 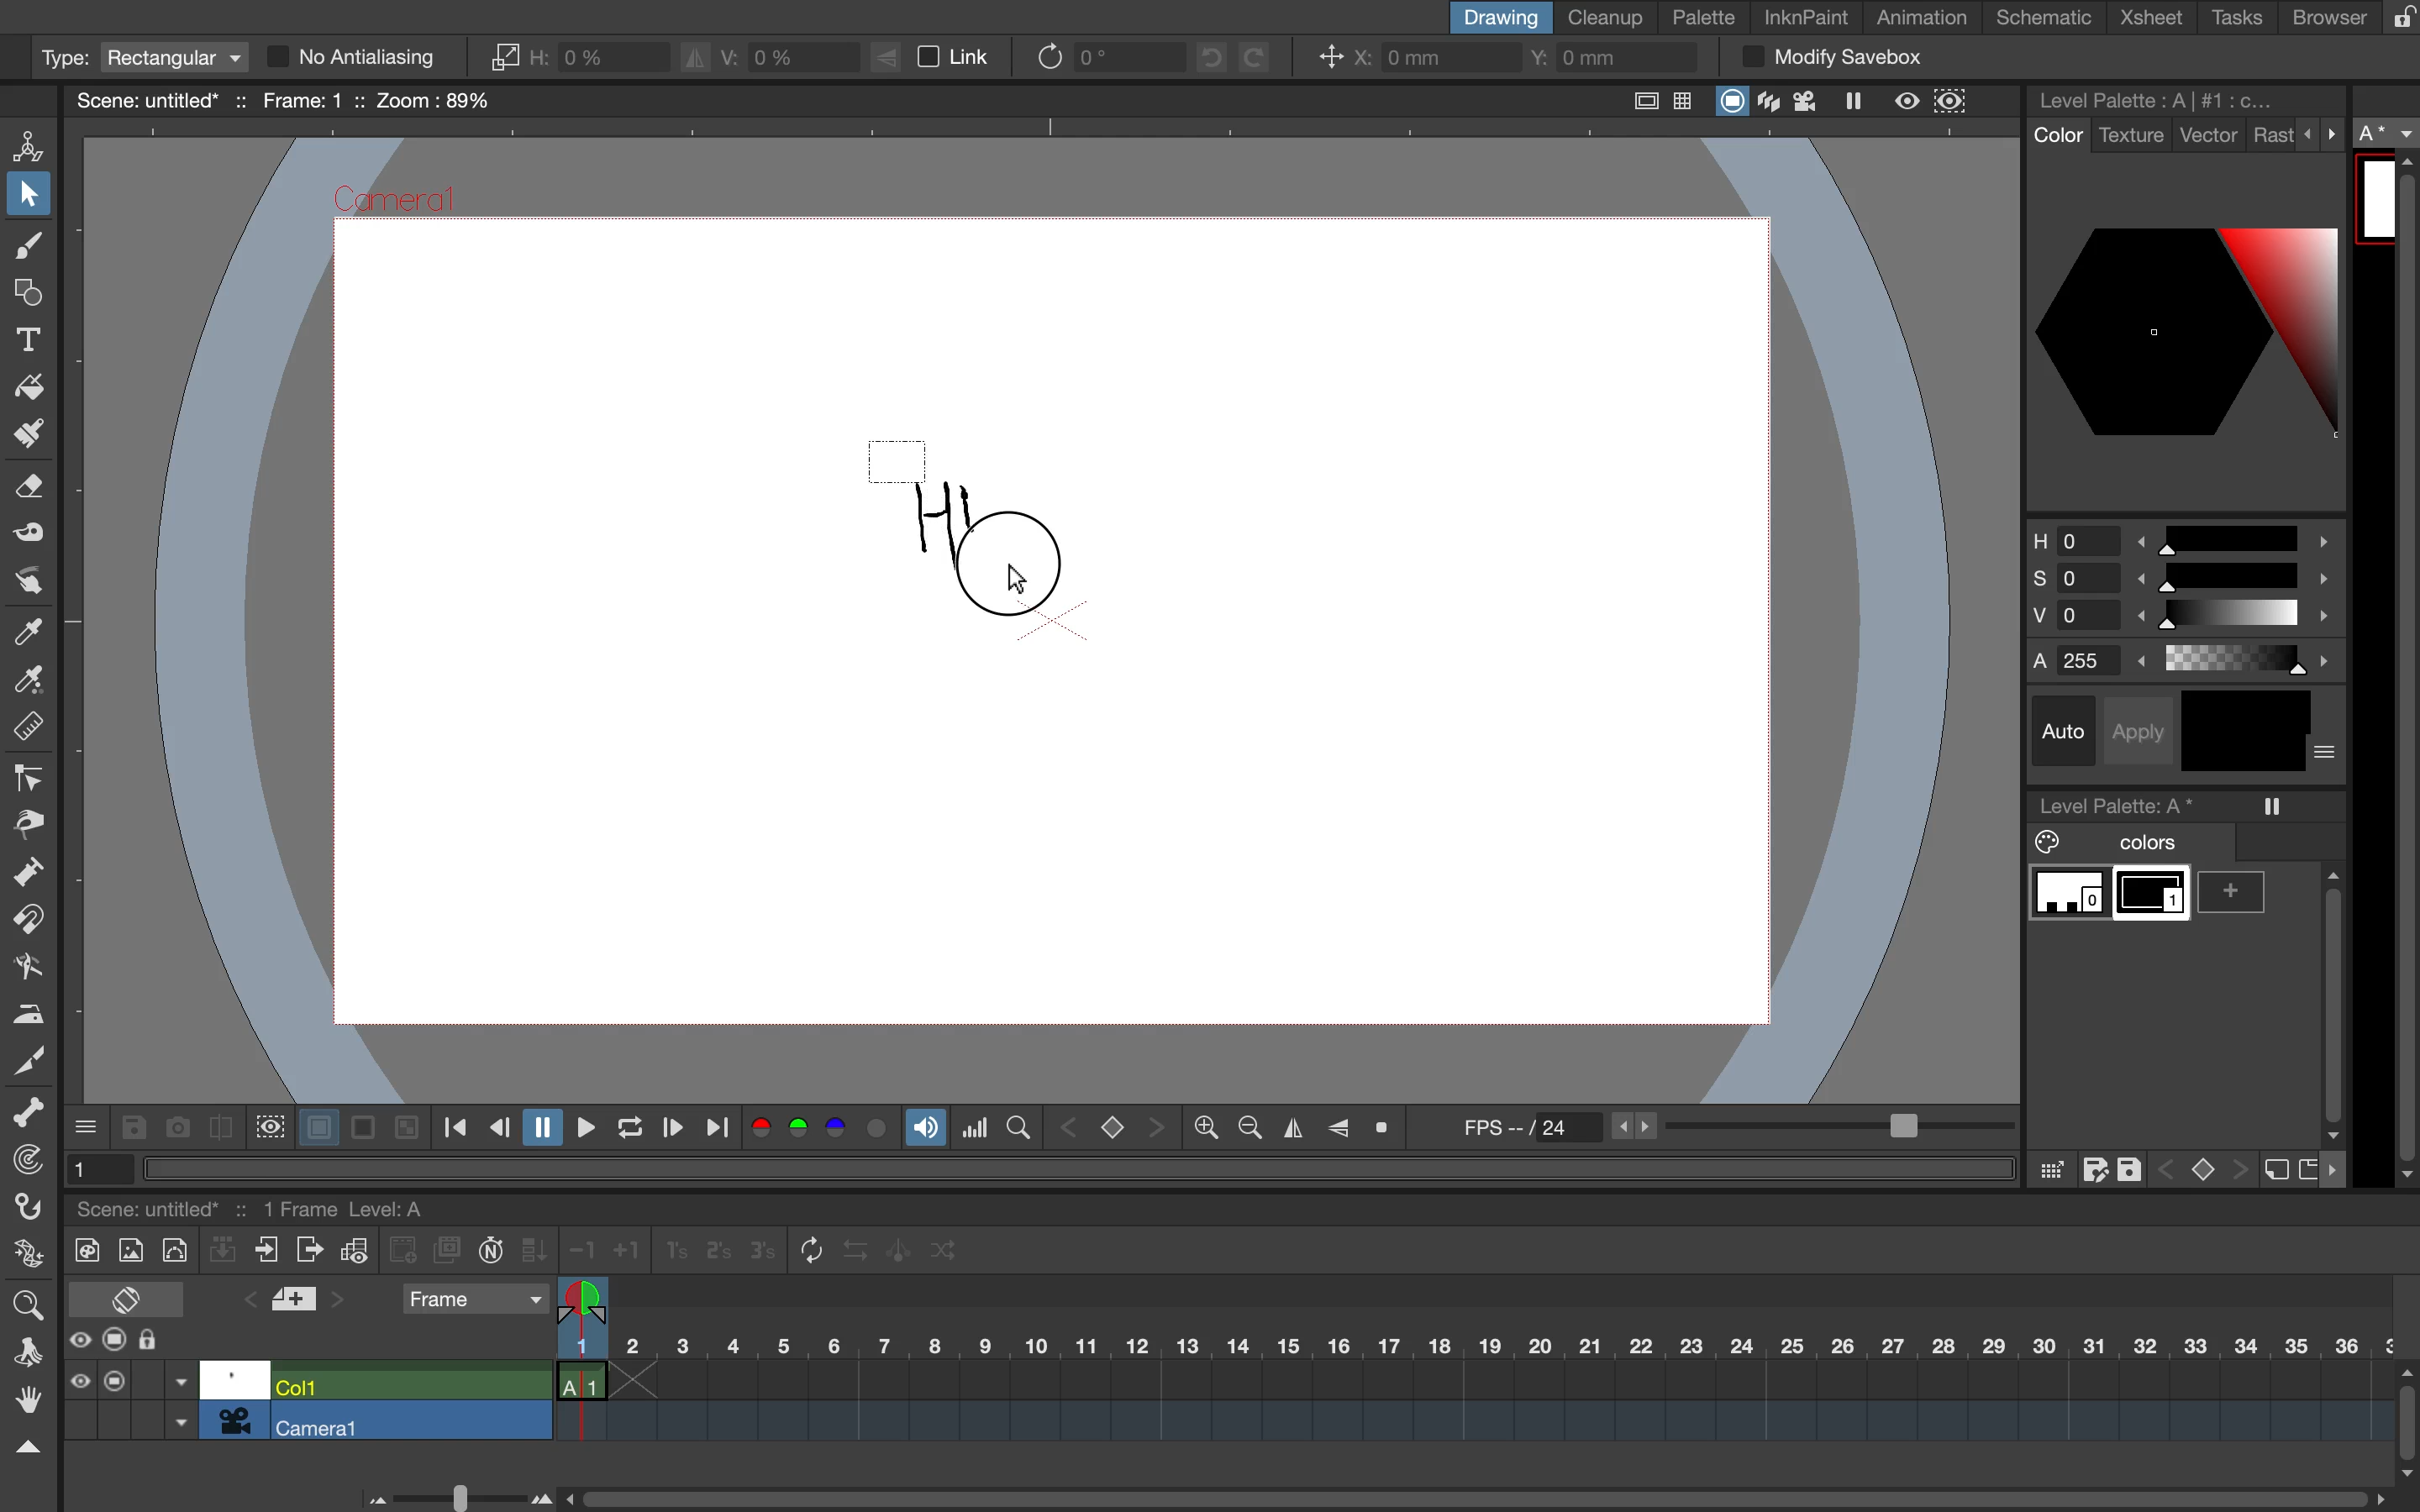 What do you see at coordinates (2182, 582) in the screenshot?
I see `saturation` at bounding box center [2182, 582].